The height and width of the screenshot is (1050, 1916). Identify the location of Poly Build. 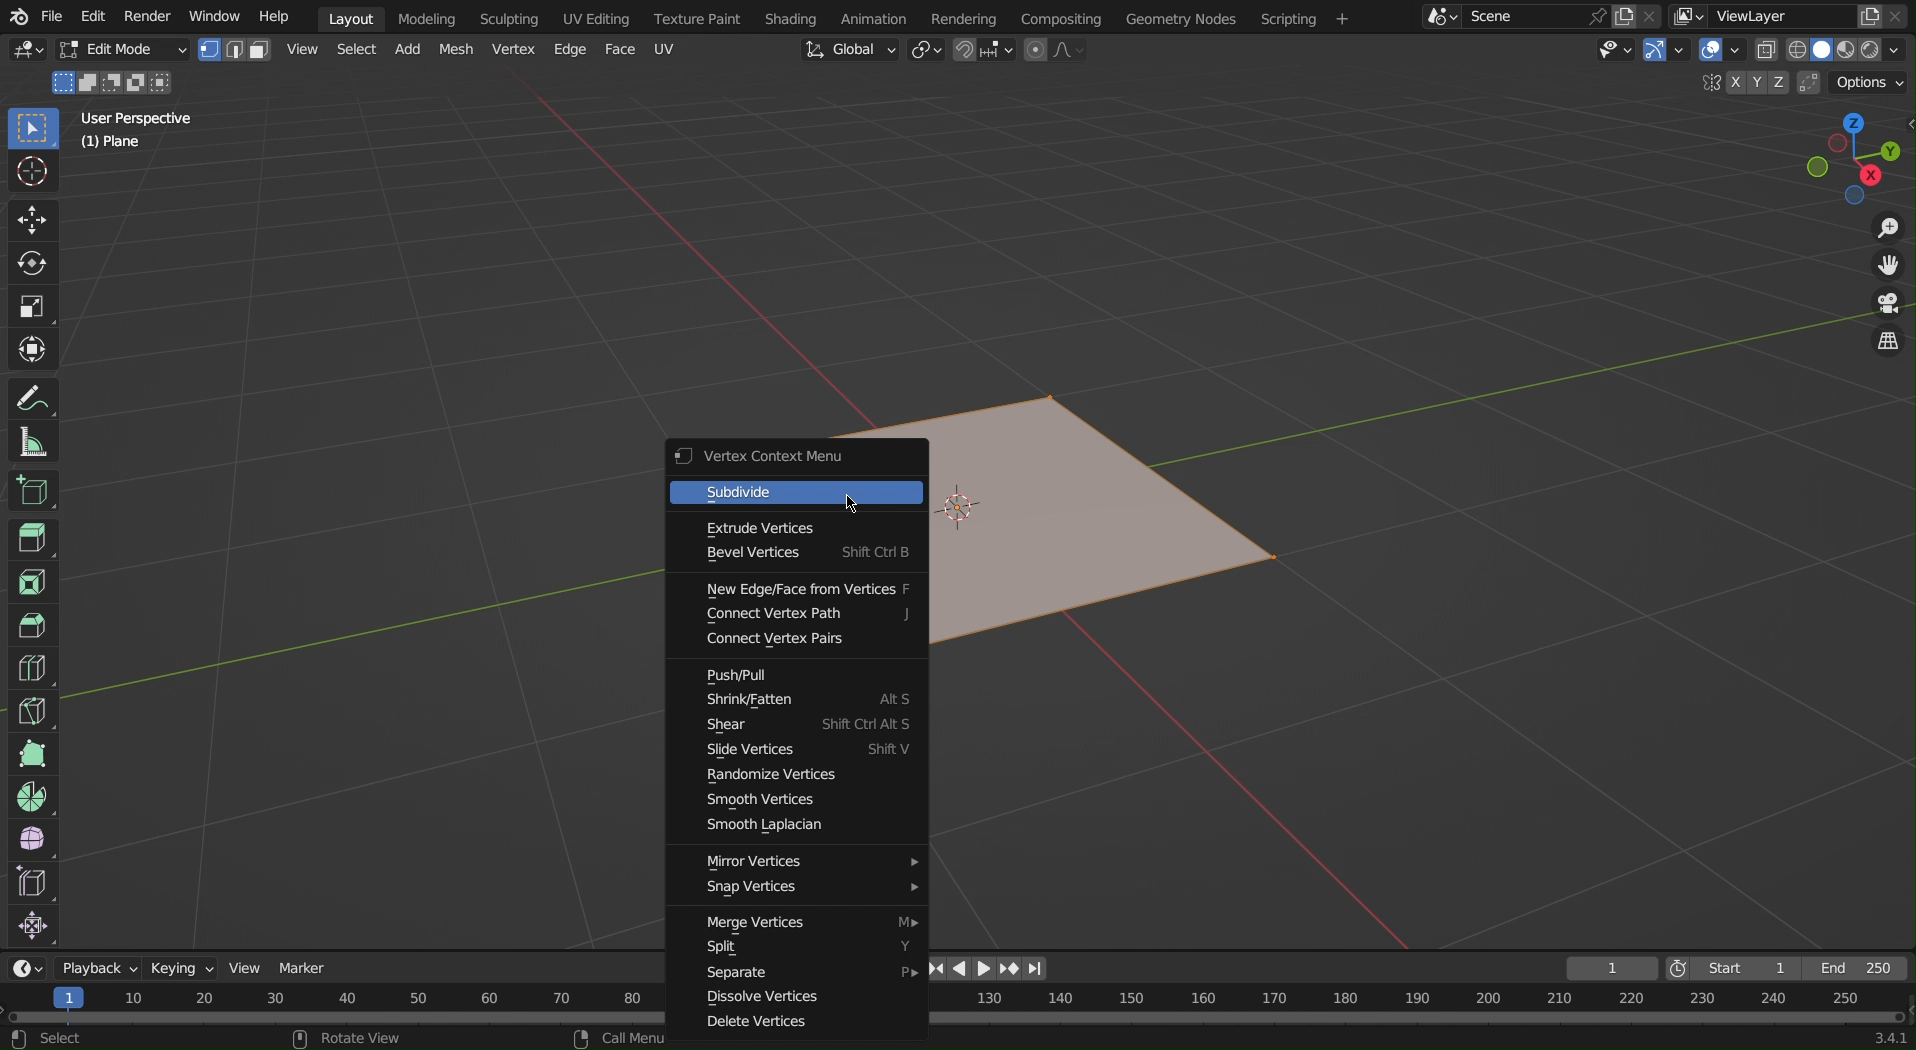
(31, 754).